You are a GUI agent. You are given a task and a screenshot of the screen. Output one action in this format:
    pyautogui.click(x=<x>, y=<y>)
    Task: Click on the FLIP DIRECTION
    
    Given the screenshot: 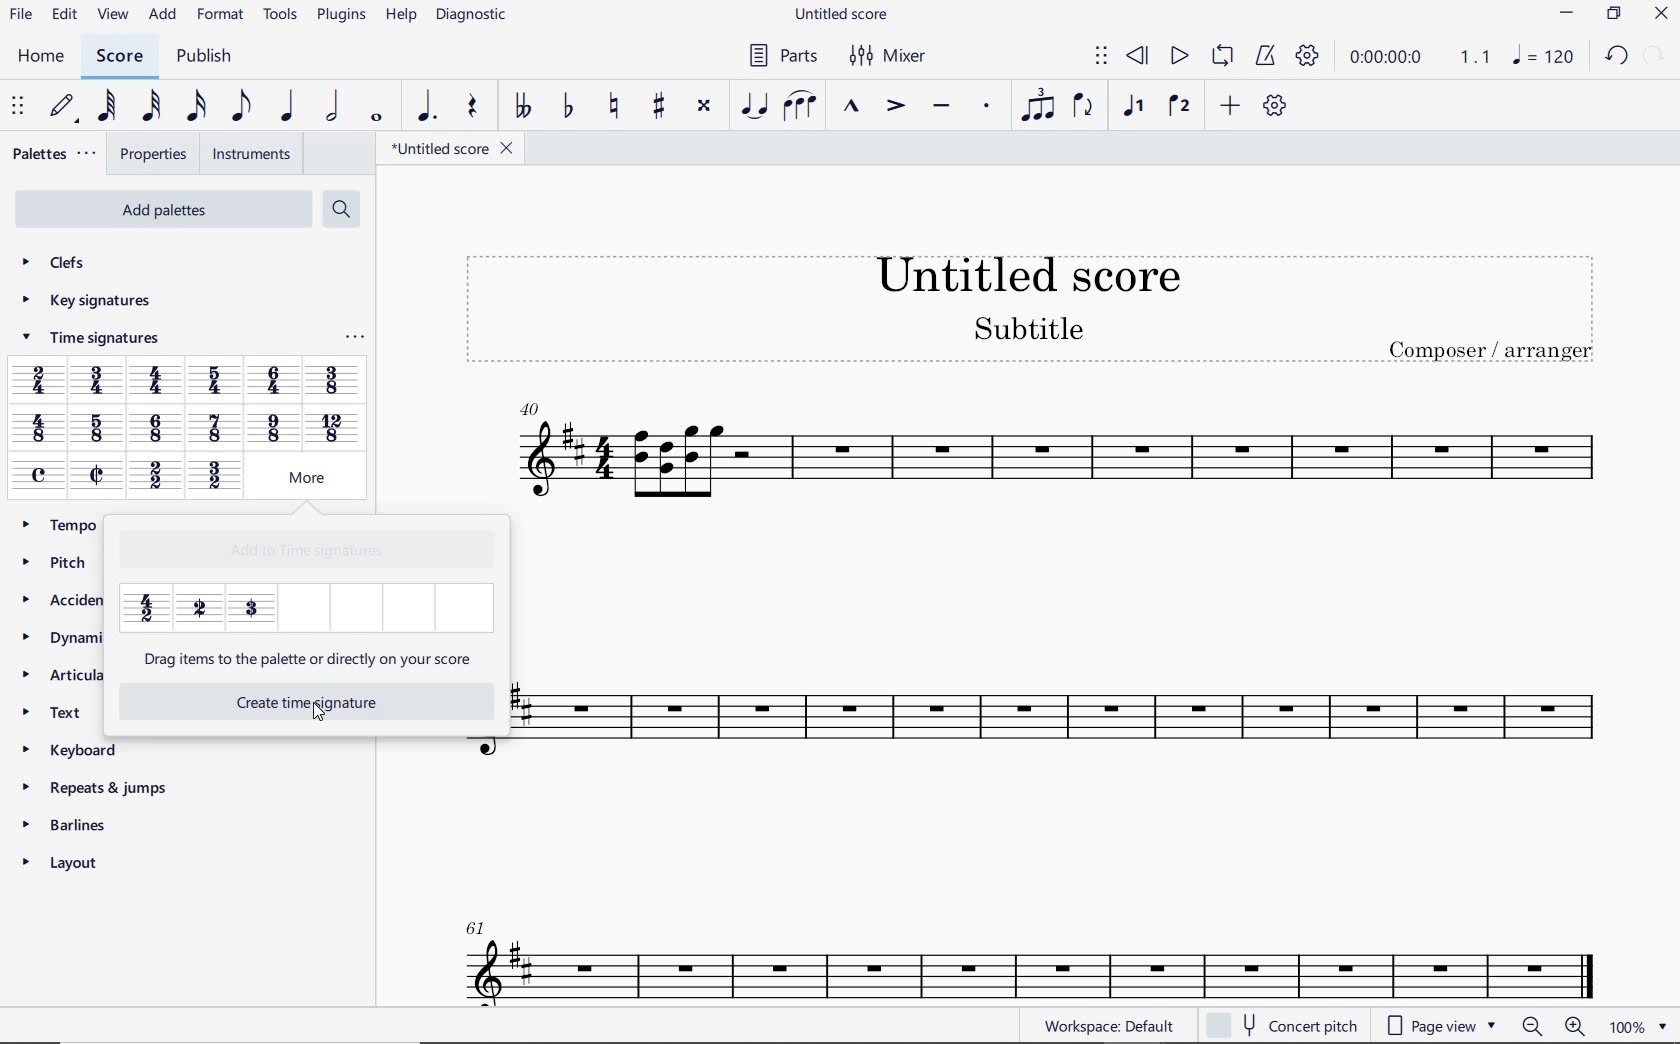 What is the action you would take?
    pyautogui.click(x=1083, y=107)
    